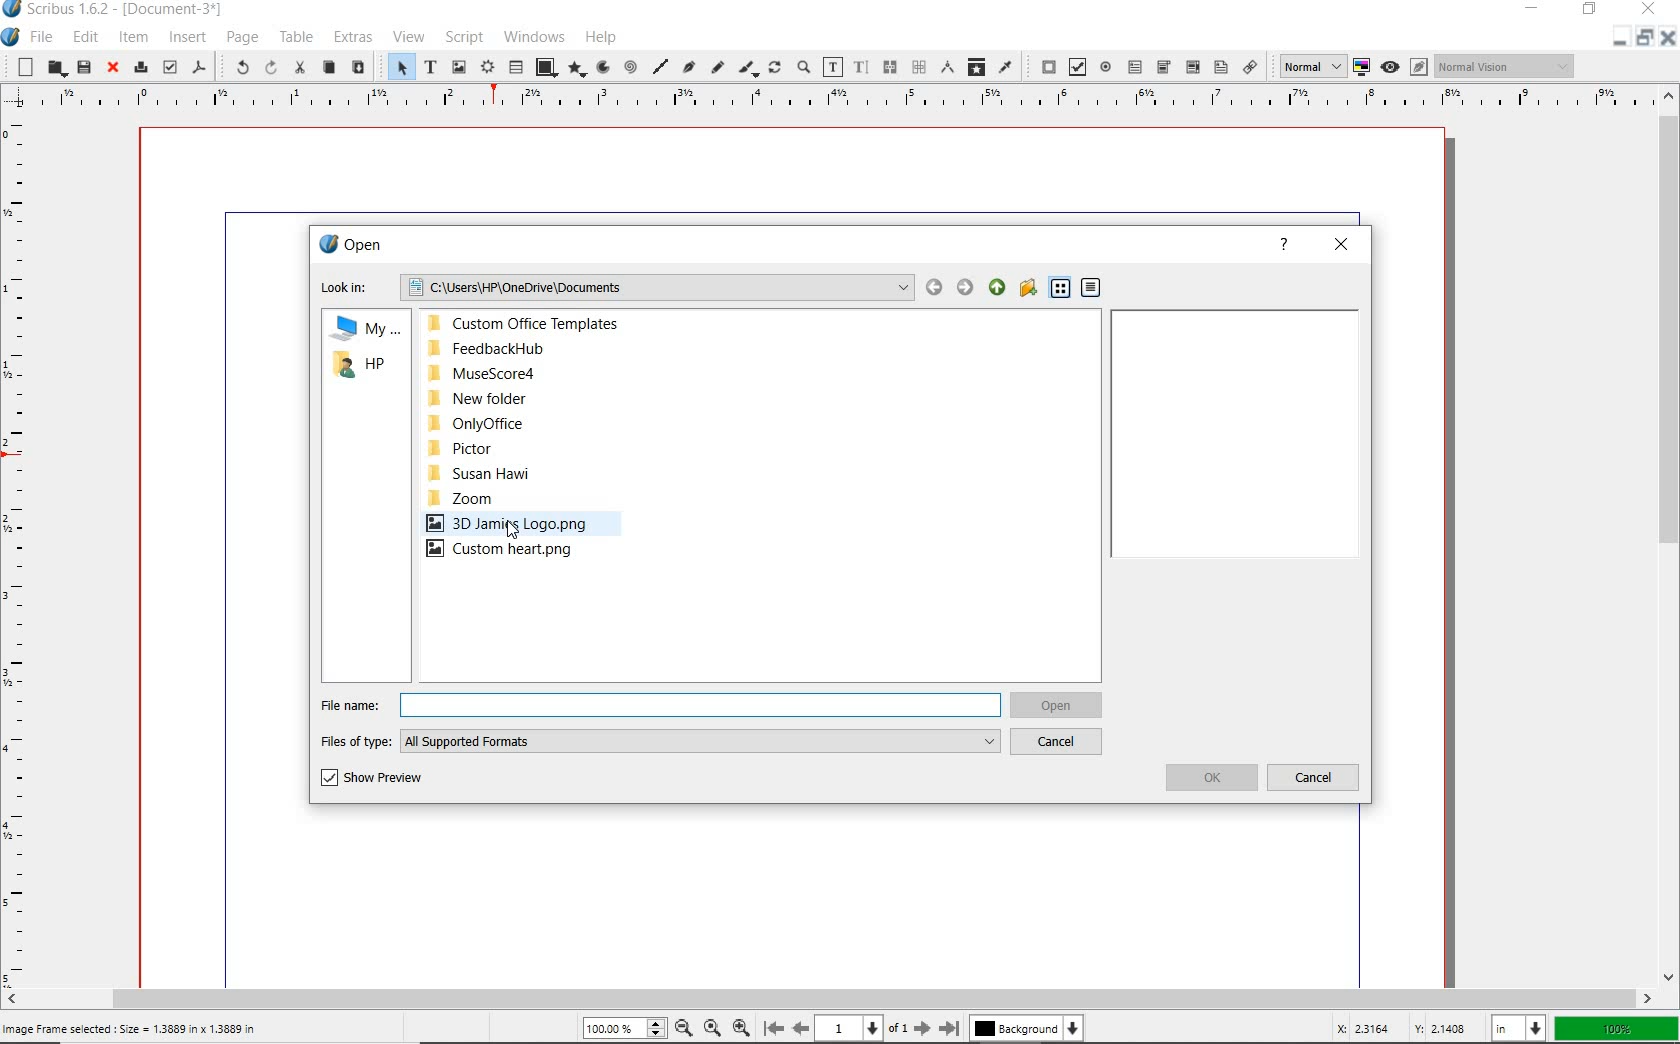 The image size is (1680, 1044). Describe the element at coordinates (534, 37) in the screenshot. I see `WINDOWS` at that location.